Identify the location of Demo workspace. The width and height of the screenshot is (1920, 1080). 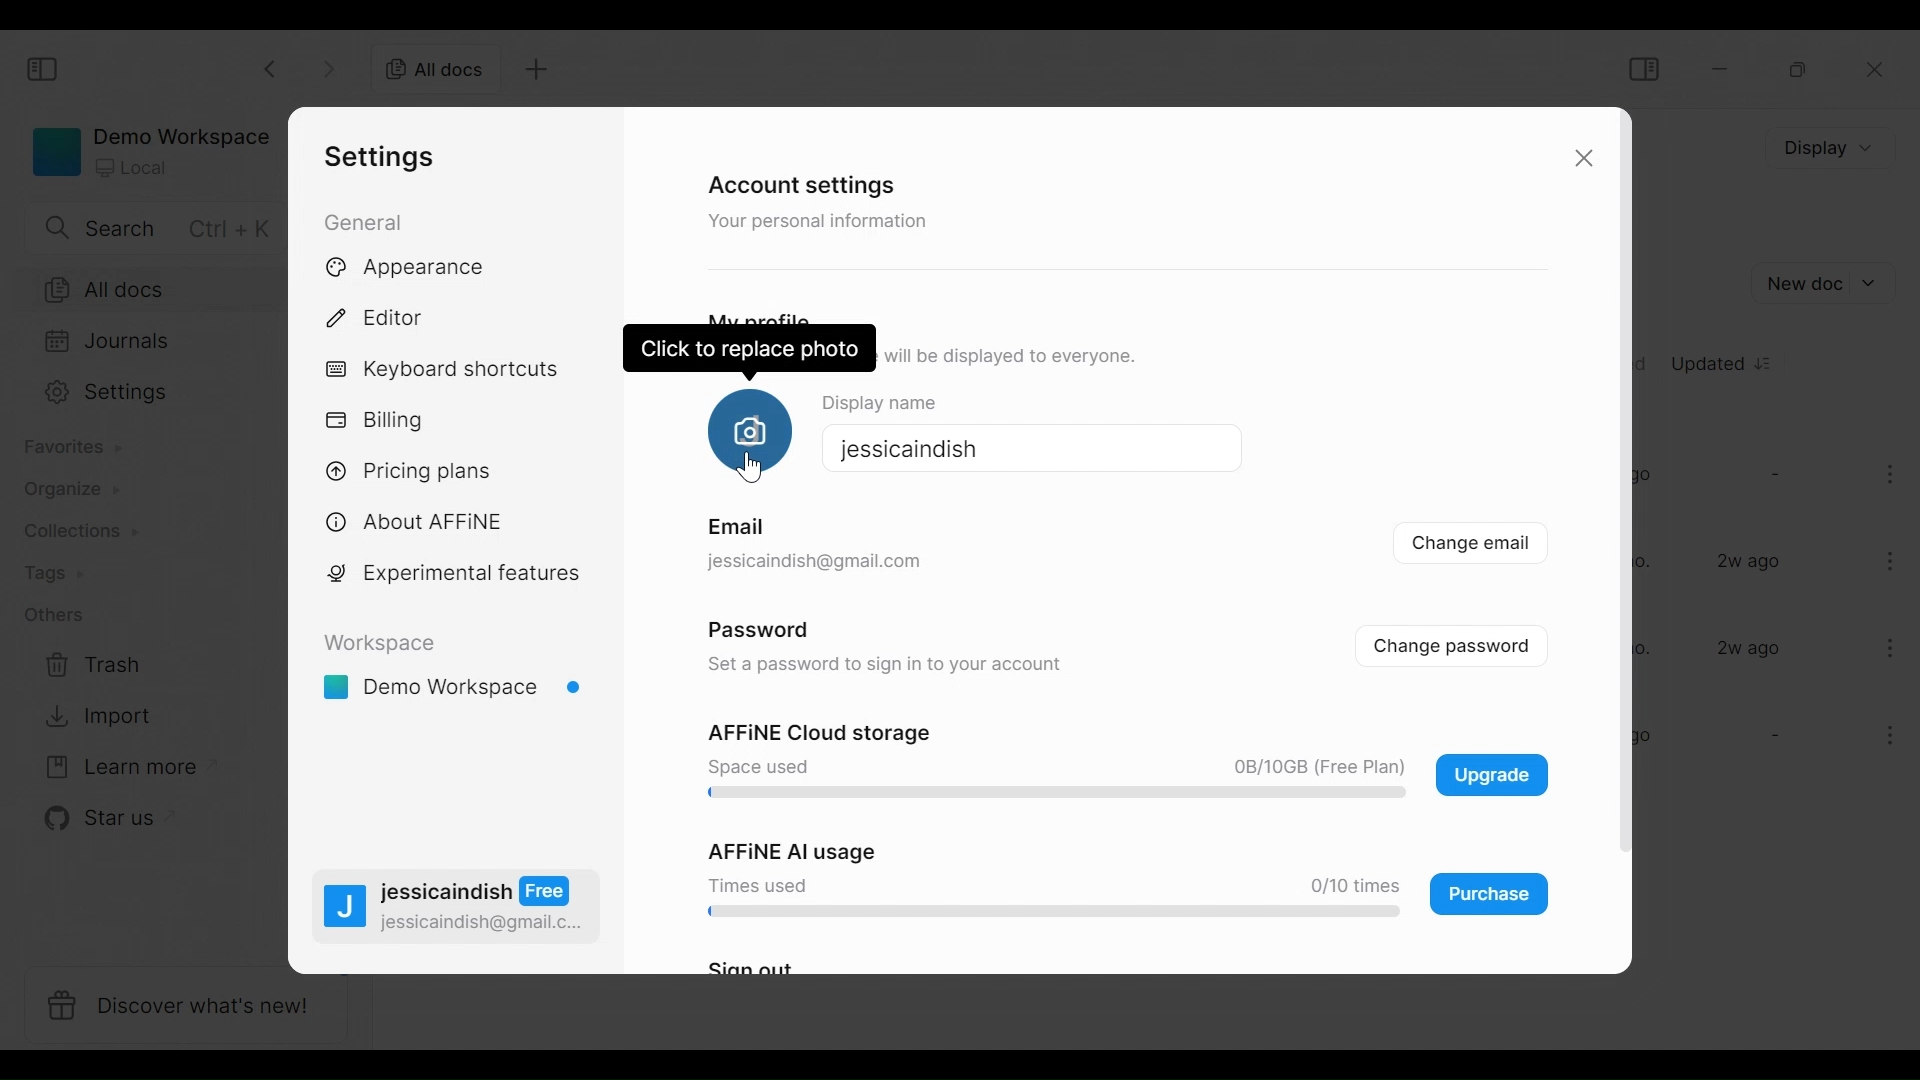
(148, 150).